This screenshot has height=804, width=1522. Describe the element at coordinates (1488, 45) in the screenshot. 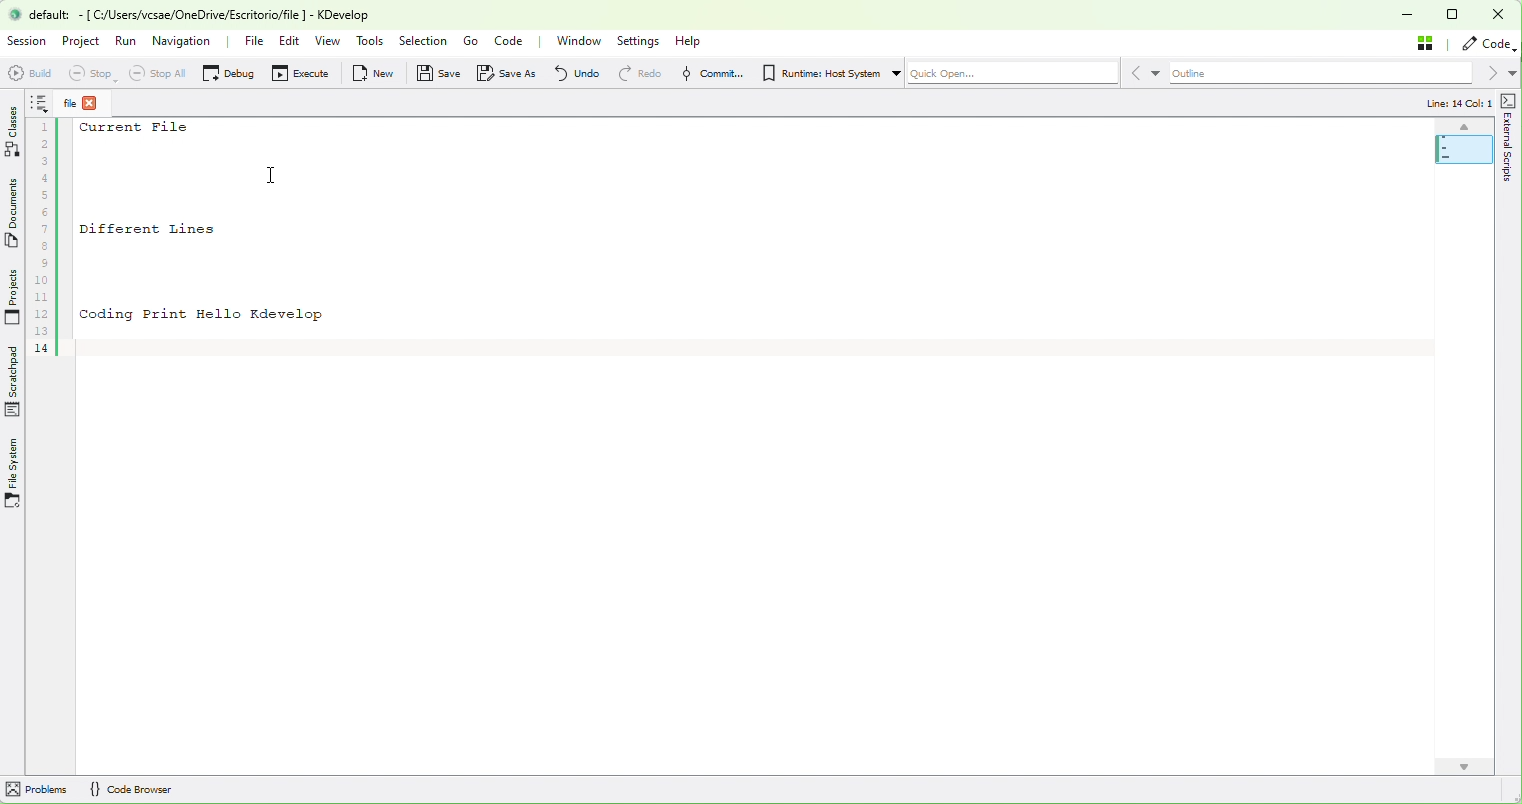

I see `Code` at that location.